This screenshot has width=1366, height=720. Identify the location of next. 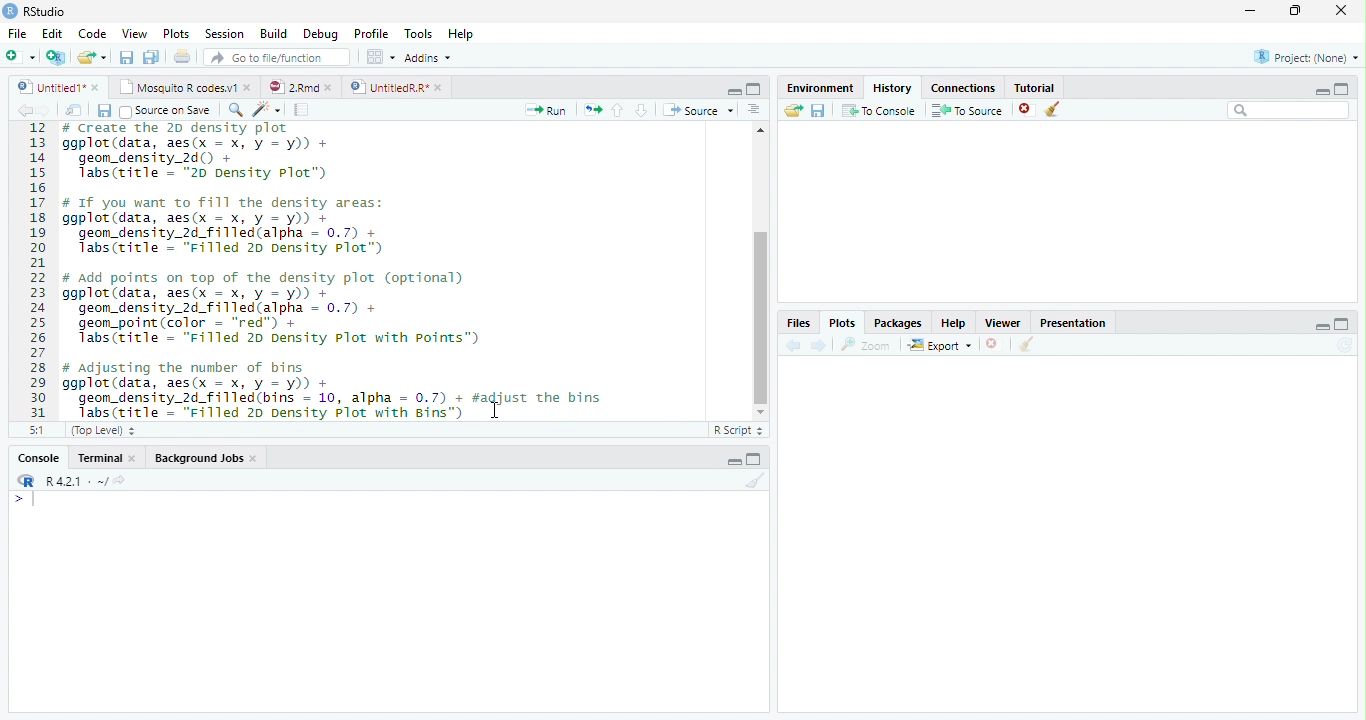
(821, 346).